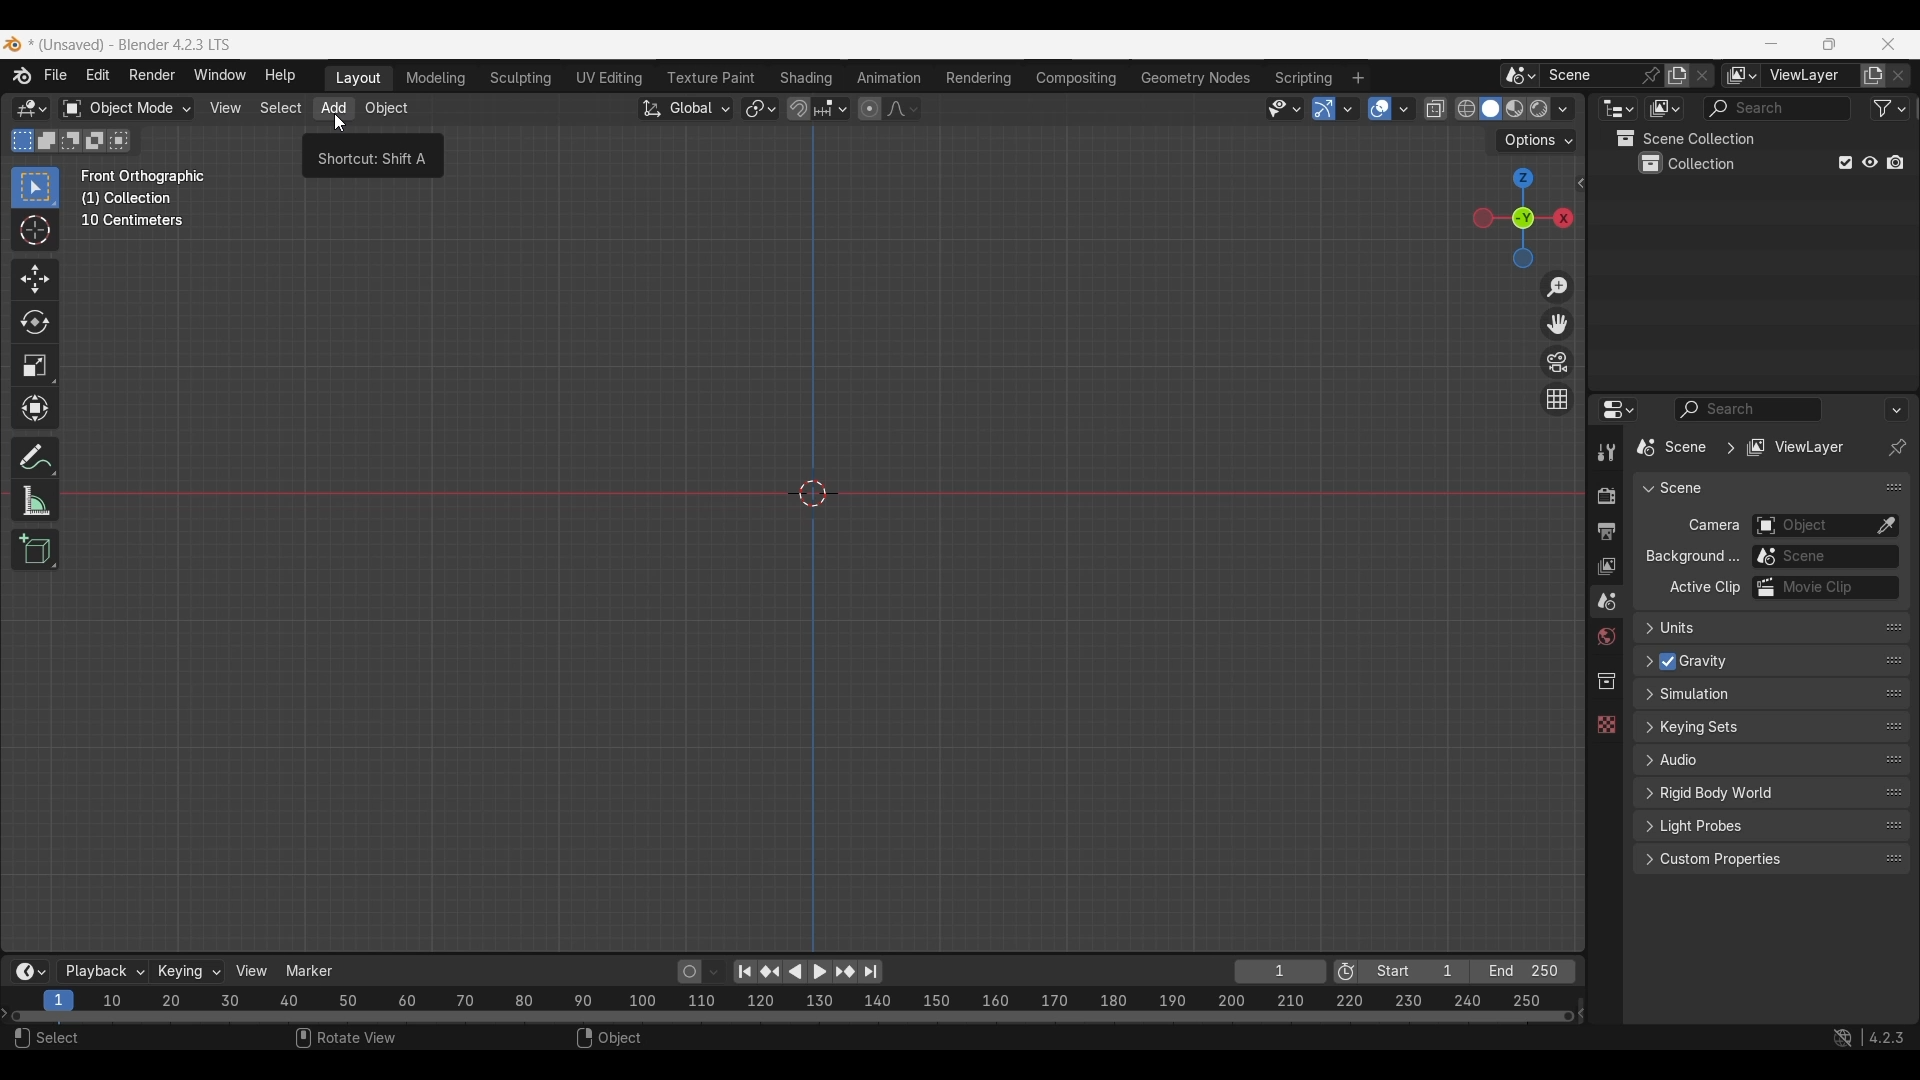 This screenshot has height=1080, width=1920. What do you see at coordinates (607, 1040) in the screenshot?
I see `Object` at bounding box center [607, 1040].